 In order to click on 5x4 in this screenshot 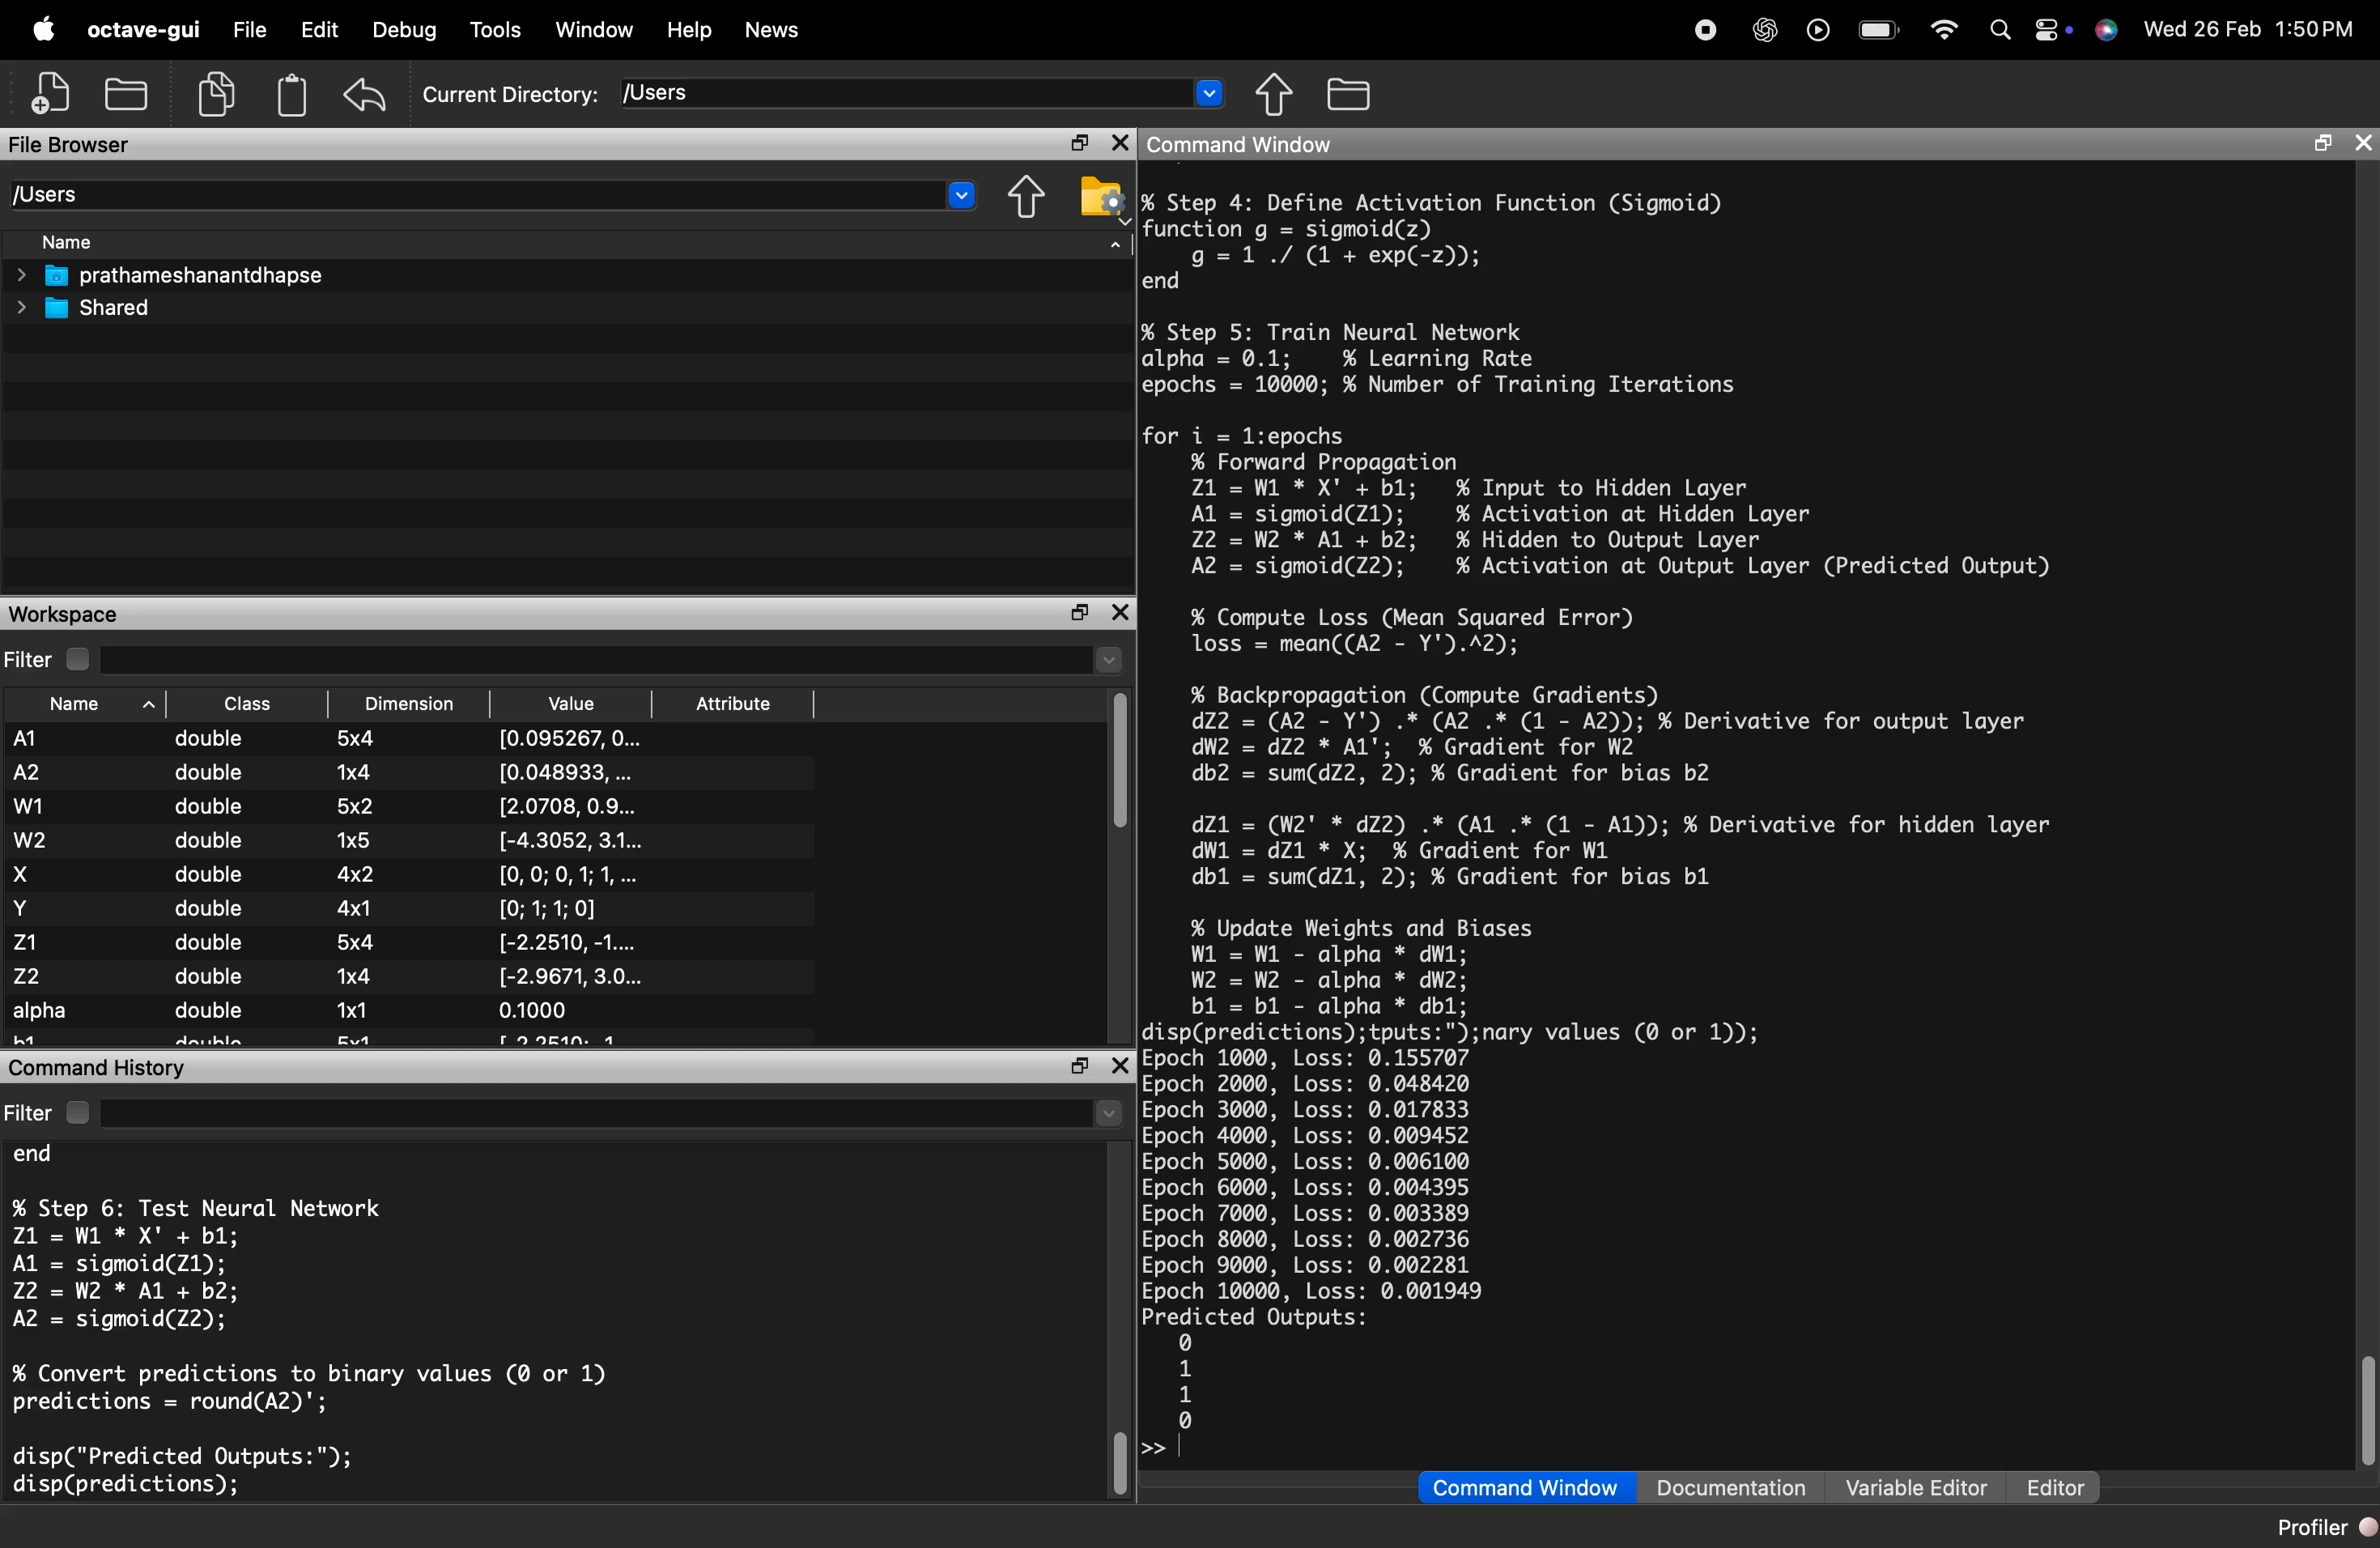, I will do `click(359, 740)`.